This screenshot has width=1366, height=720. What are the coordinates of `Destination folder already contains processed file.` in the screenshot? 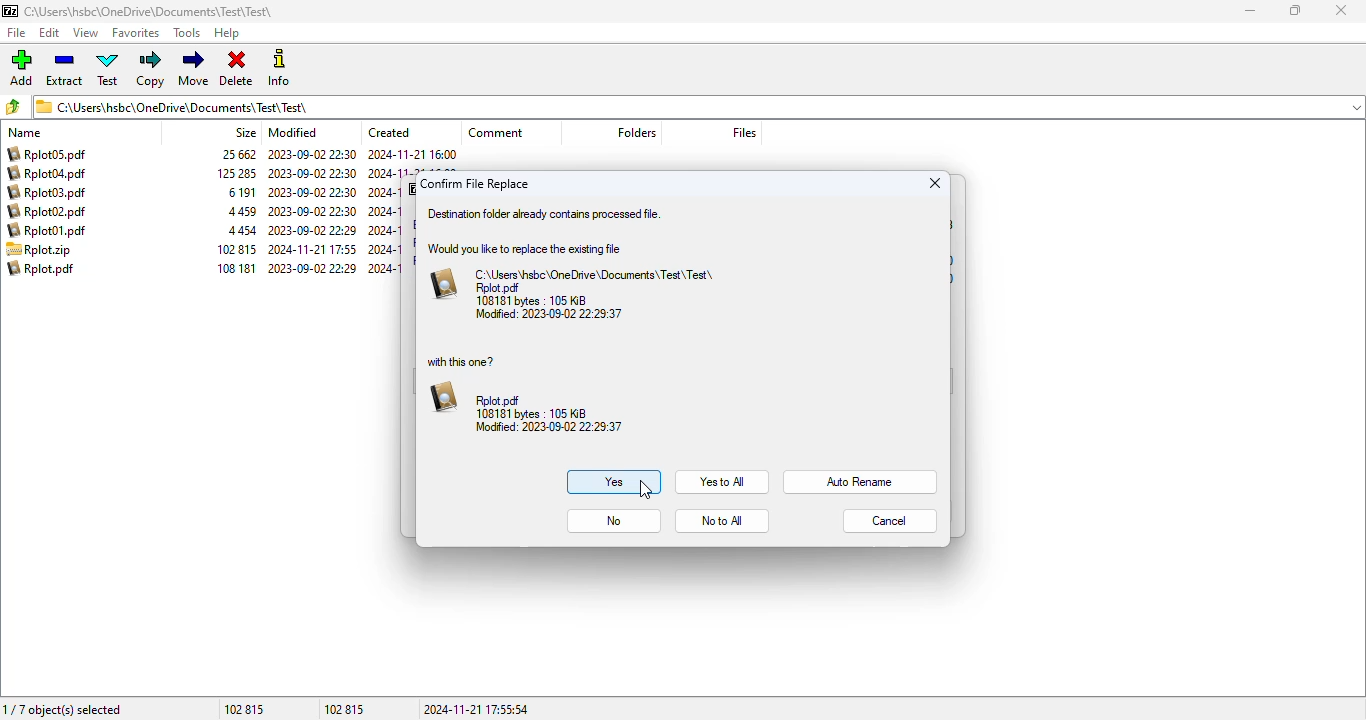 It's located at (546, 213).